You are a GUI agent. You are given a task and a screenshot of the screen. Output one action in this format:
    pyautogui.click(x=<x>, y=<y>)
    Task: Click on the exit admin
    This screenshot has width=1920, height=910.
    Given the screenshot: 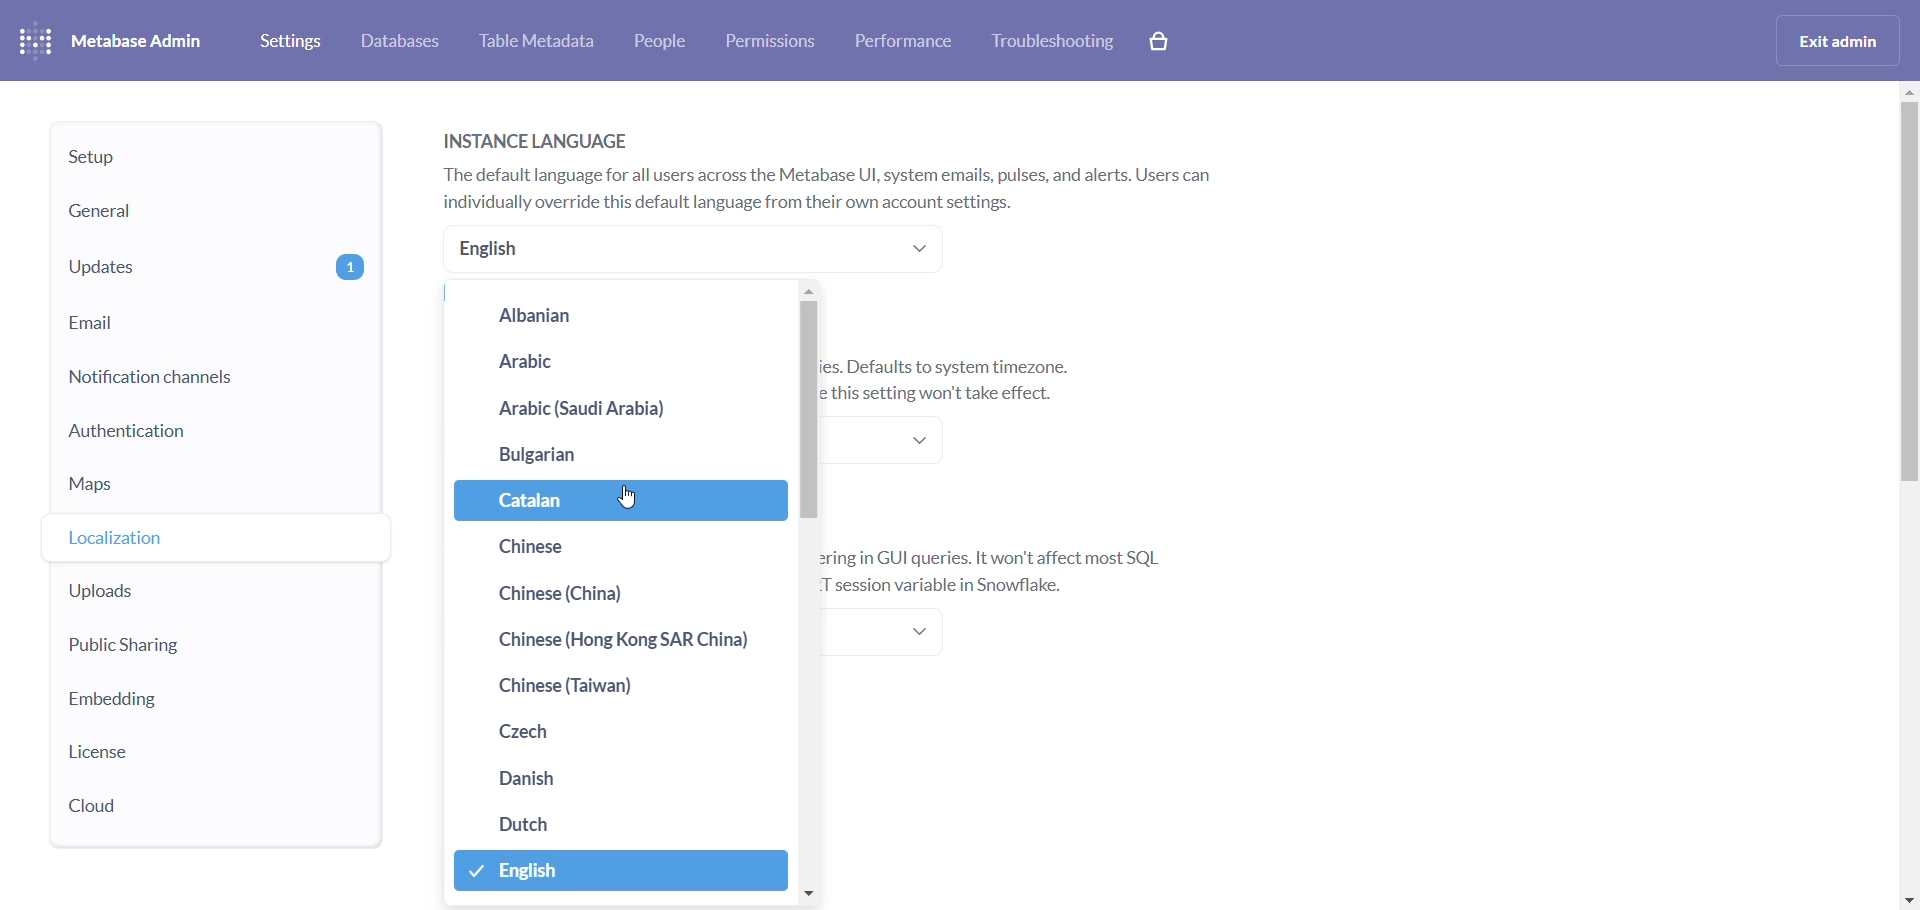 What is the action you would take?
    pyautogui.click(x=1839, y=40)
    